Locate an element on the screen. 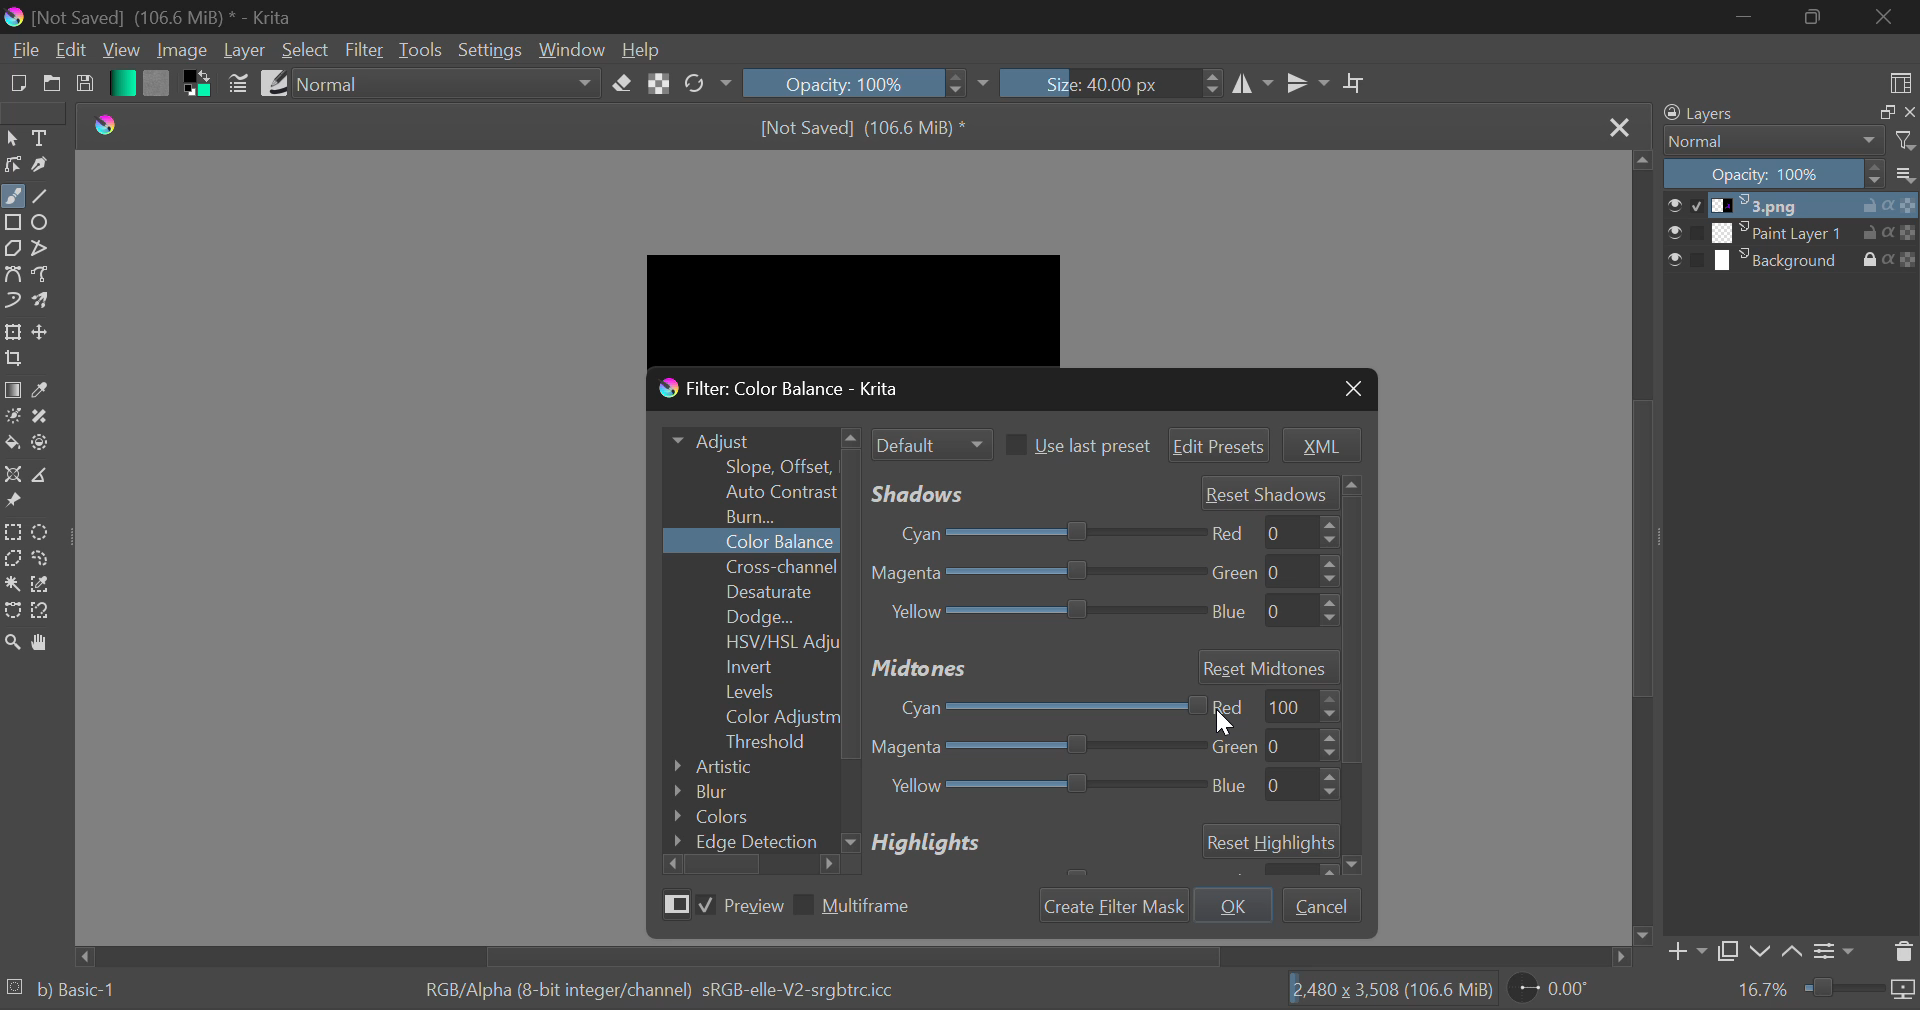  duration is located at coordinates (1862, 991).